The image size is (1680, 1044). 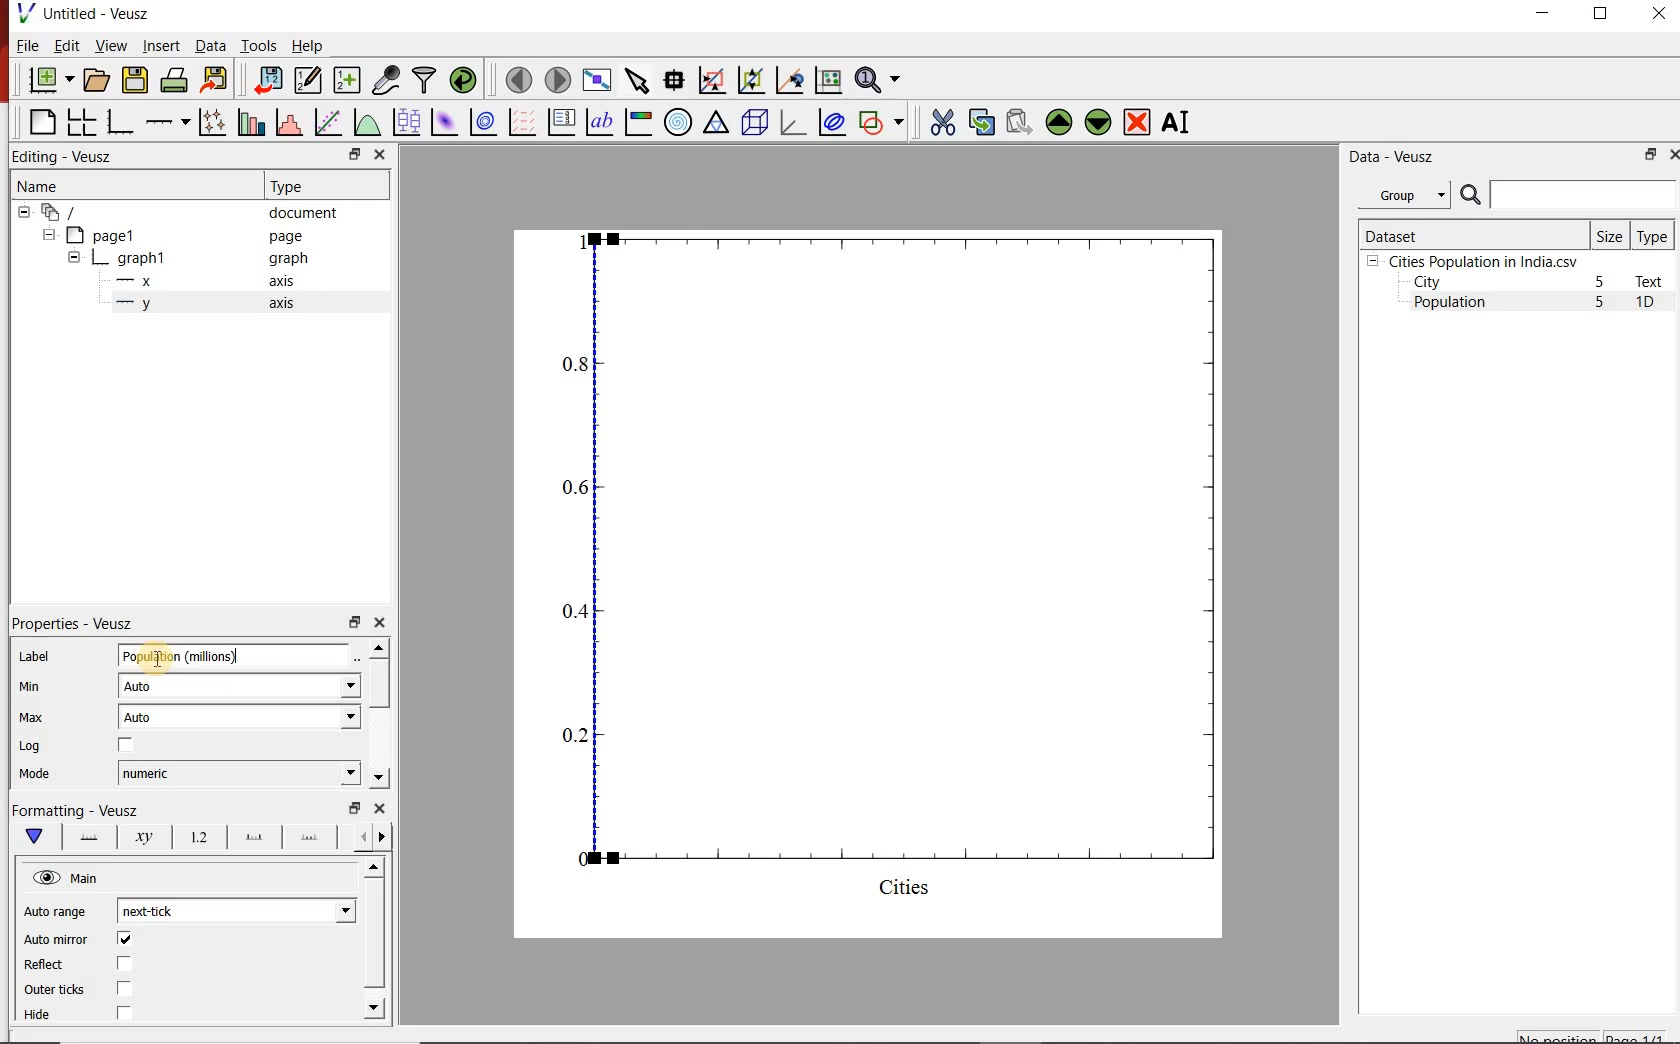 What do you see at coordinates (442, 120) in the screenshot?
I see `plot a 2d dataset as an image` at bounding box center [442, 120].